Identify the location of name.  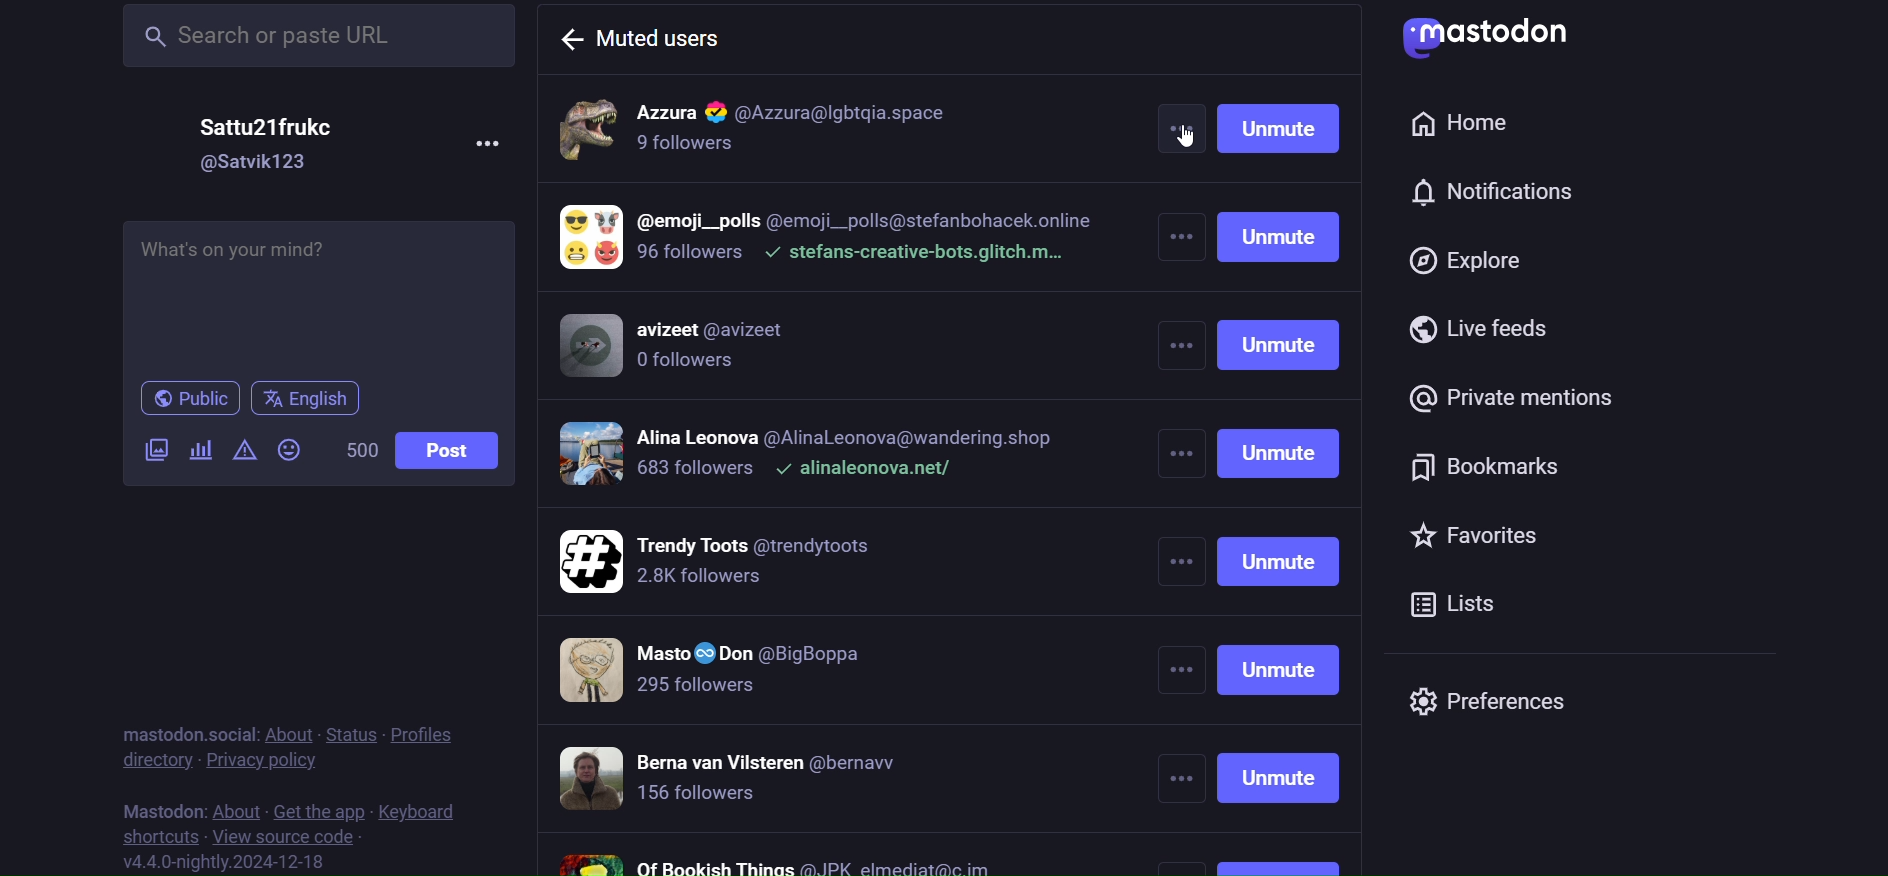
(269, 125).